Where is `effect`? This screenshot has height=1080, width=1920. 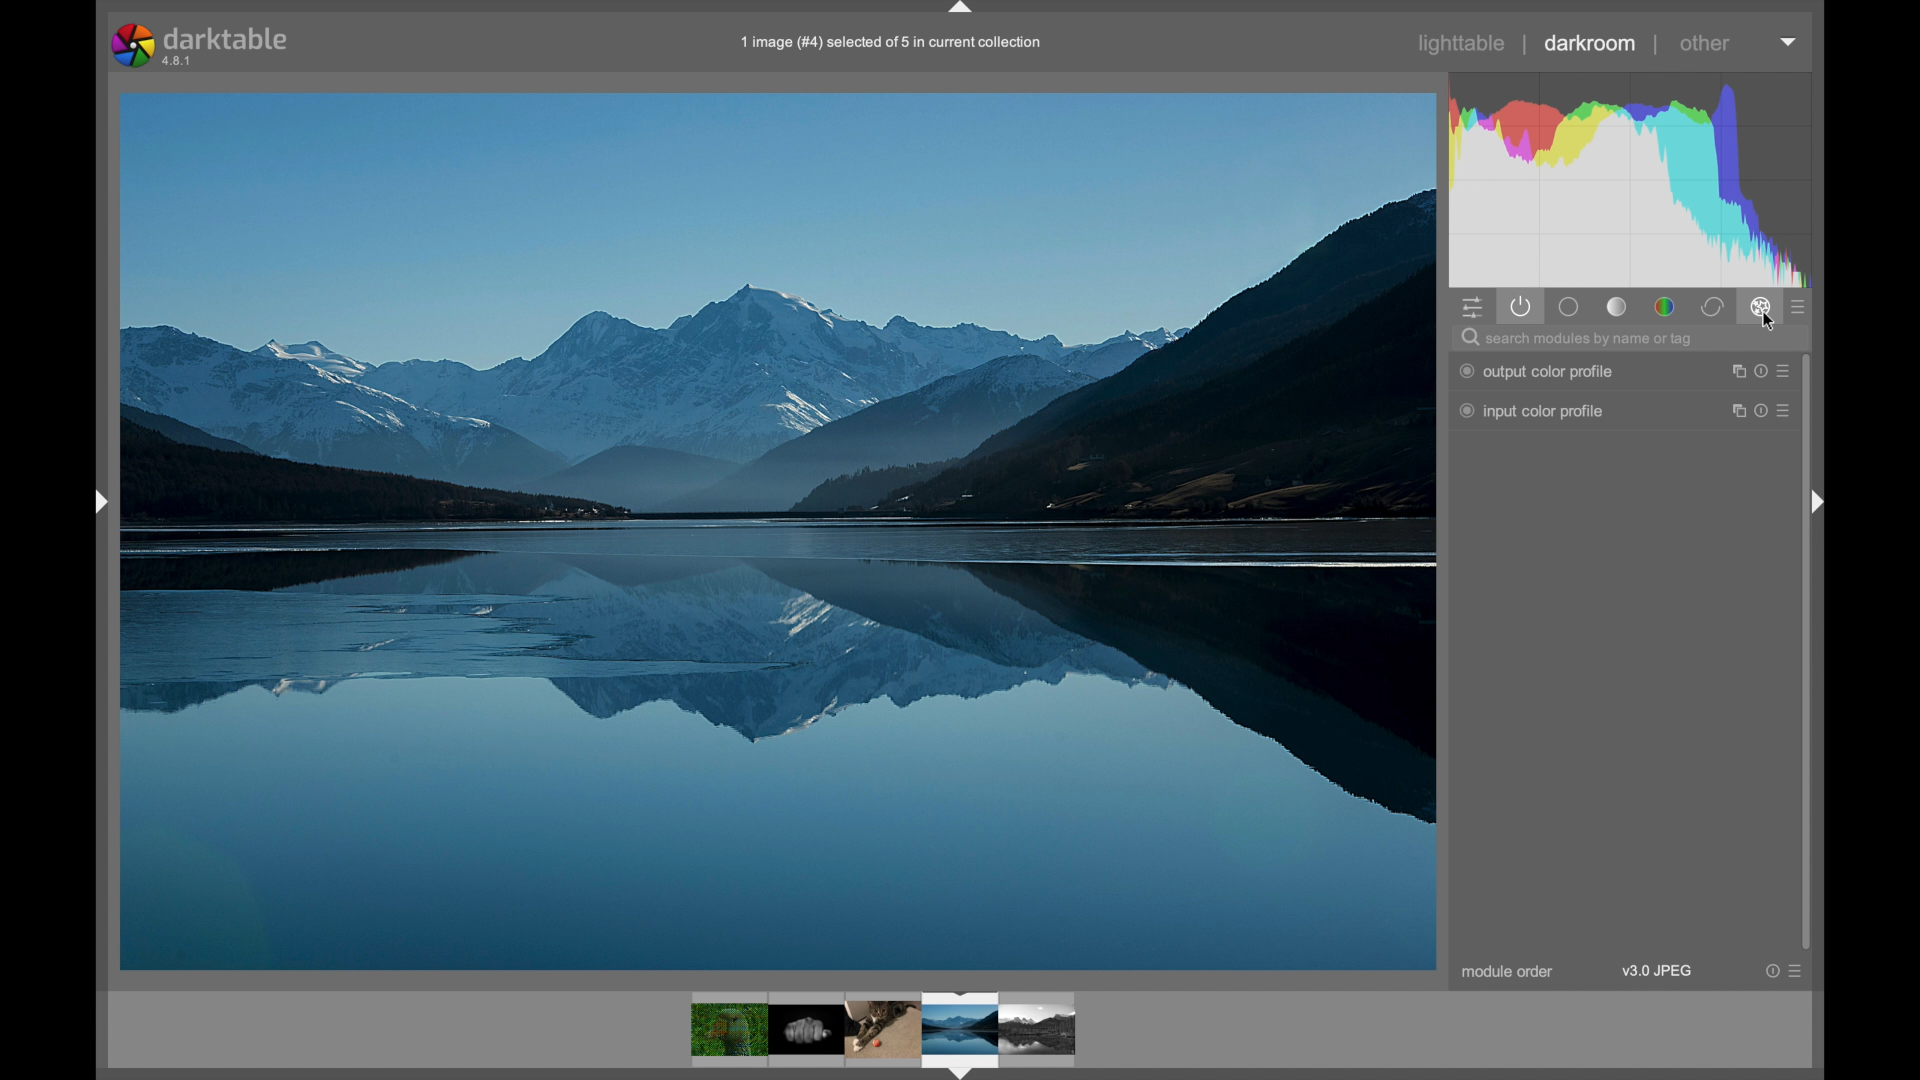
effect is located at coordinates (1760, 308).